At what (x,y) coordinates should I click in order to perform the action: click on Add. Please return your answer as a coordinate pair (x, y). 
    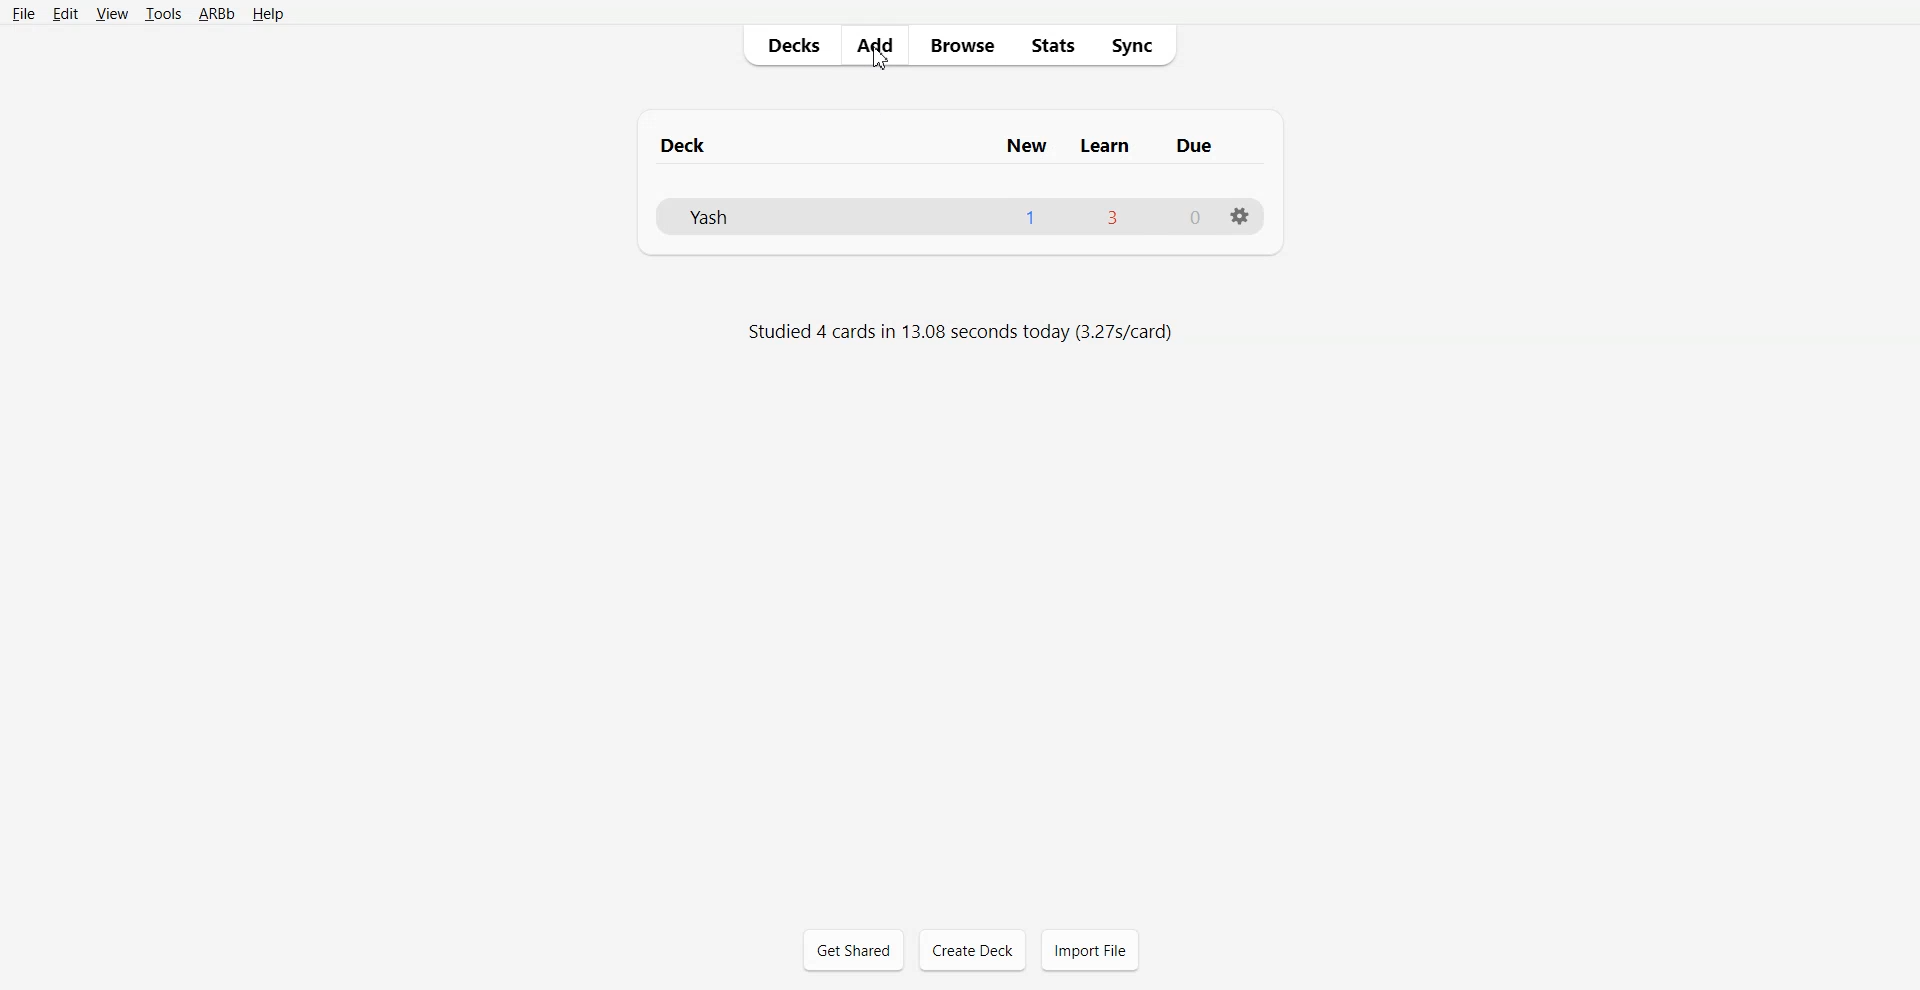
    Looking at the image, I should click on (876, 45).